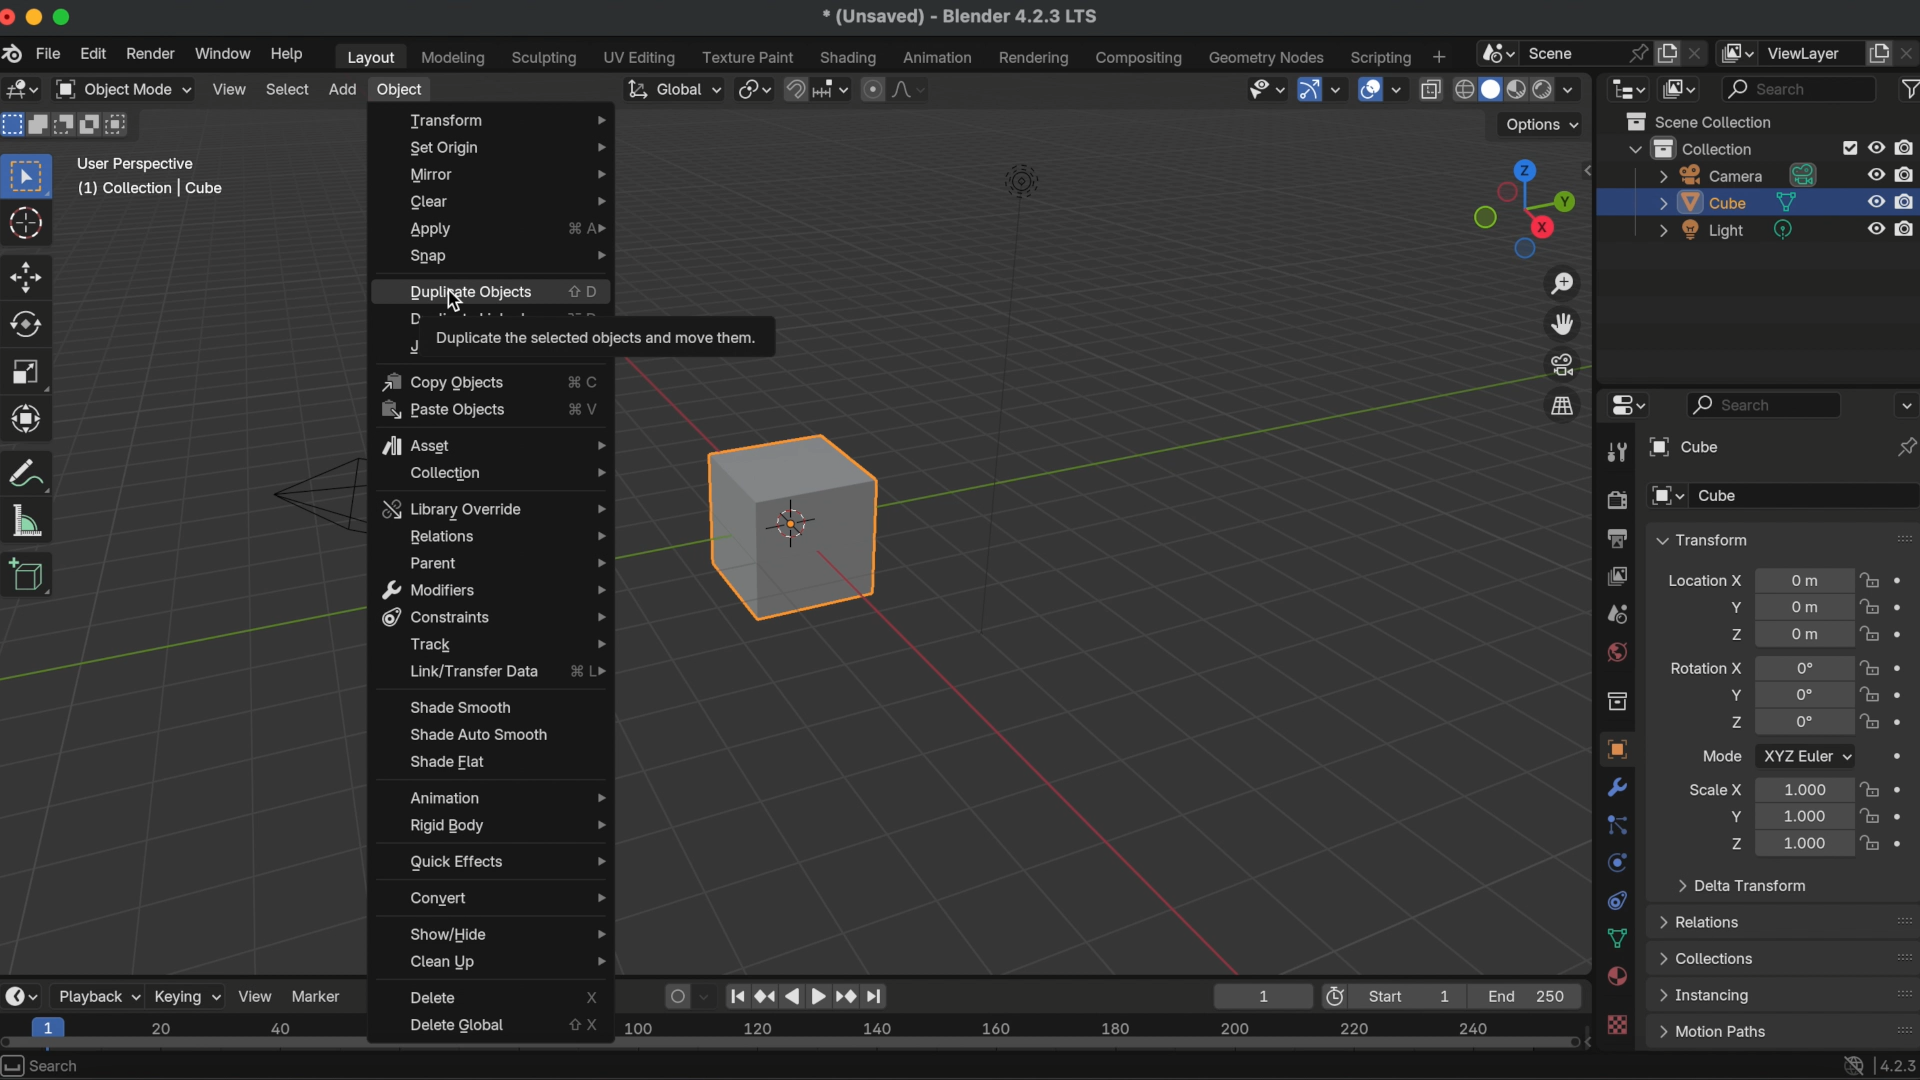  I want to click on toggle pin ID, so click(1906, 447).